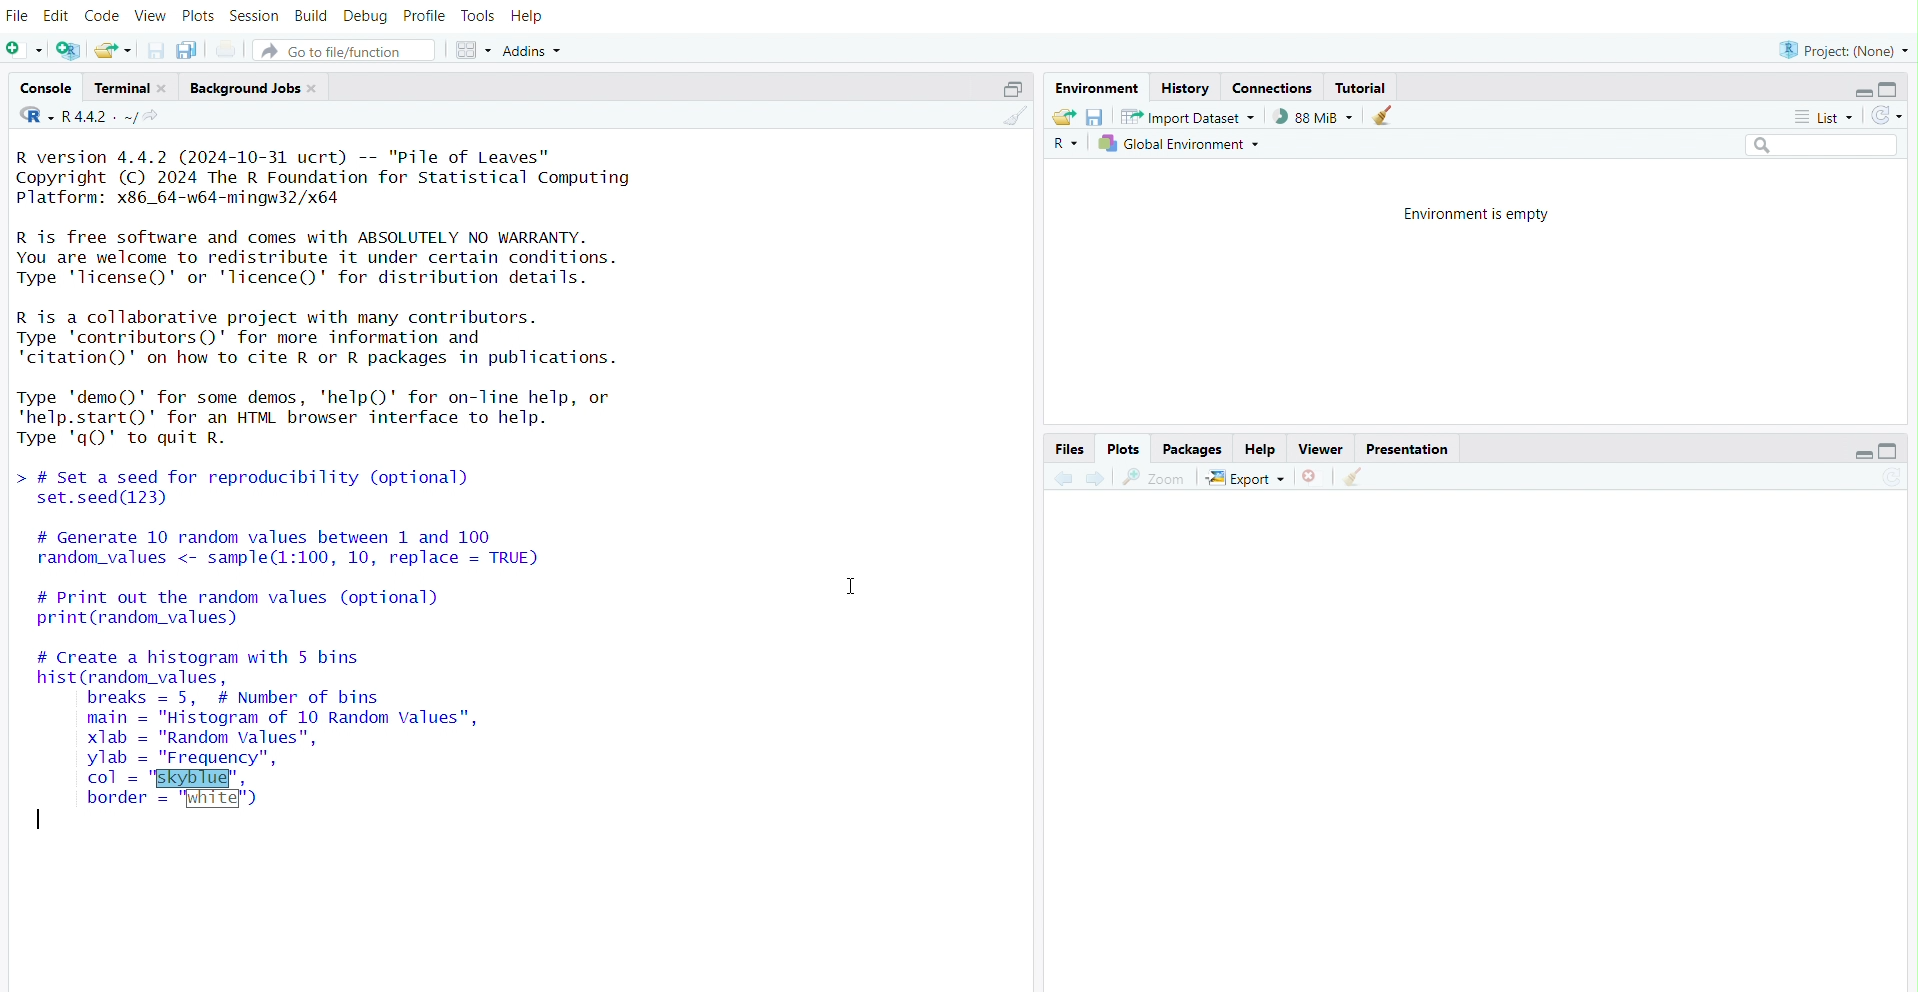 Image resolution: width=1918 pixels, height=992 pixels. Describe the element at coordinates (29, 115) in the screenshot. I see `language change` at that location.